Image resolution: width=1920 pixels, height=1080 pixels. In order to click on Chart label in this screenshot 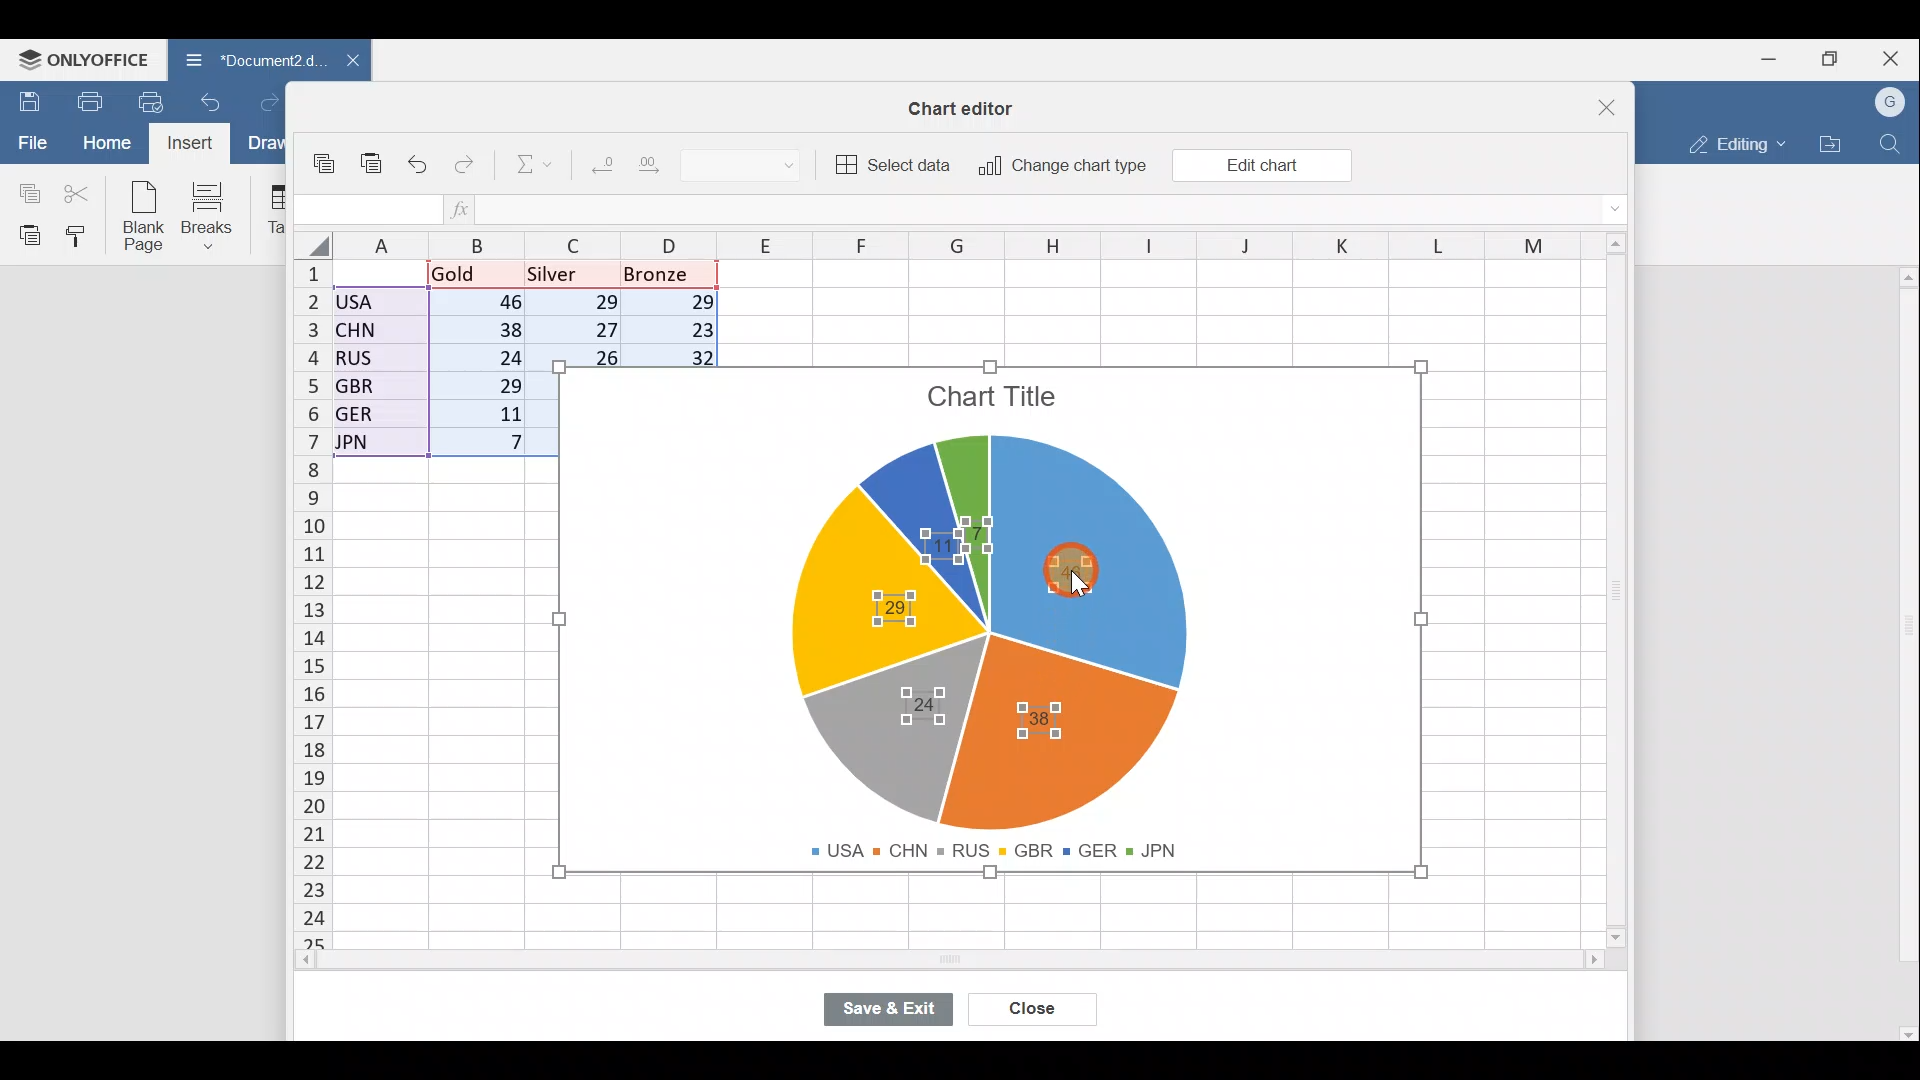, I will do `click(1046, 719)`.